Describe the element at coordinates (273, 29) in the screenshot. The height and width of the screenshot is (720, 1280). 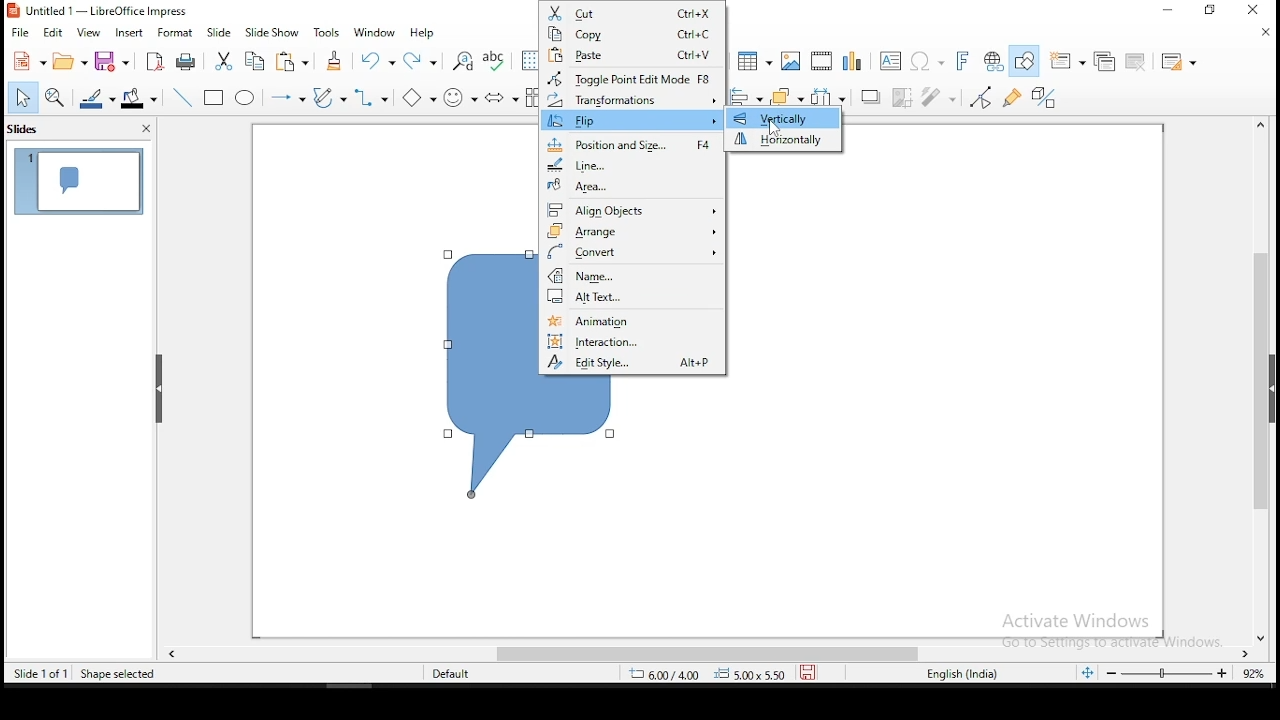
I see `slide show` at that location.